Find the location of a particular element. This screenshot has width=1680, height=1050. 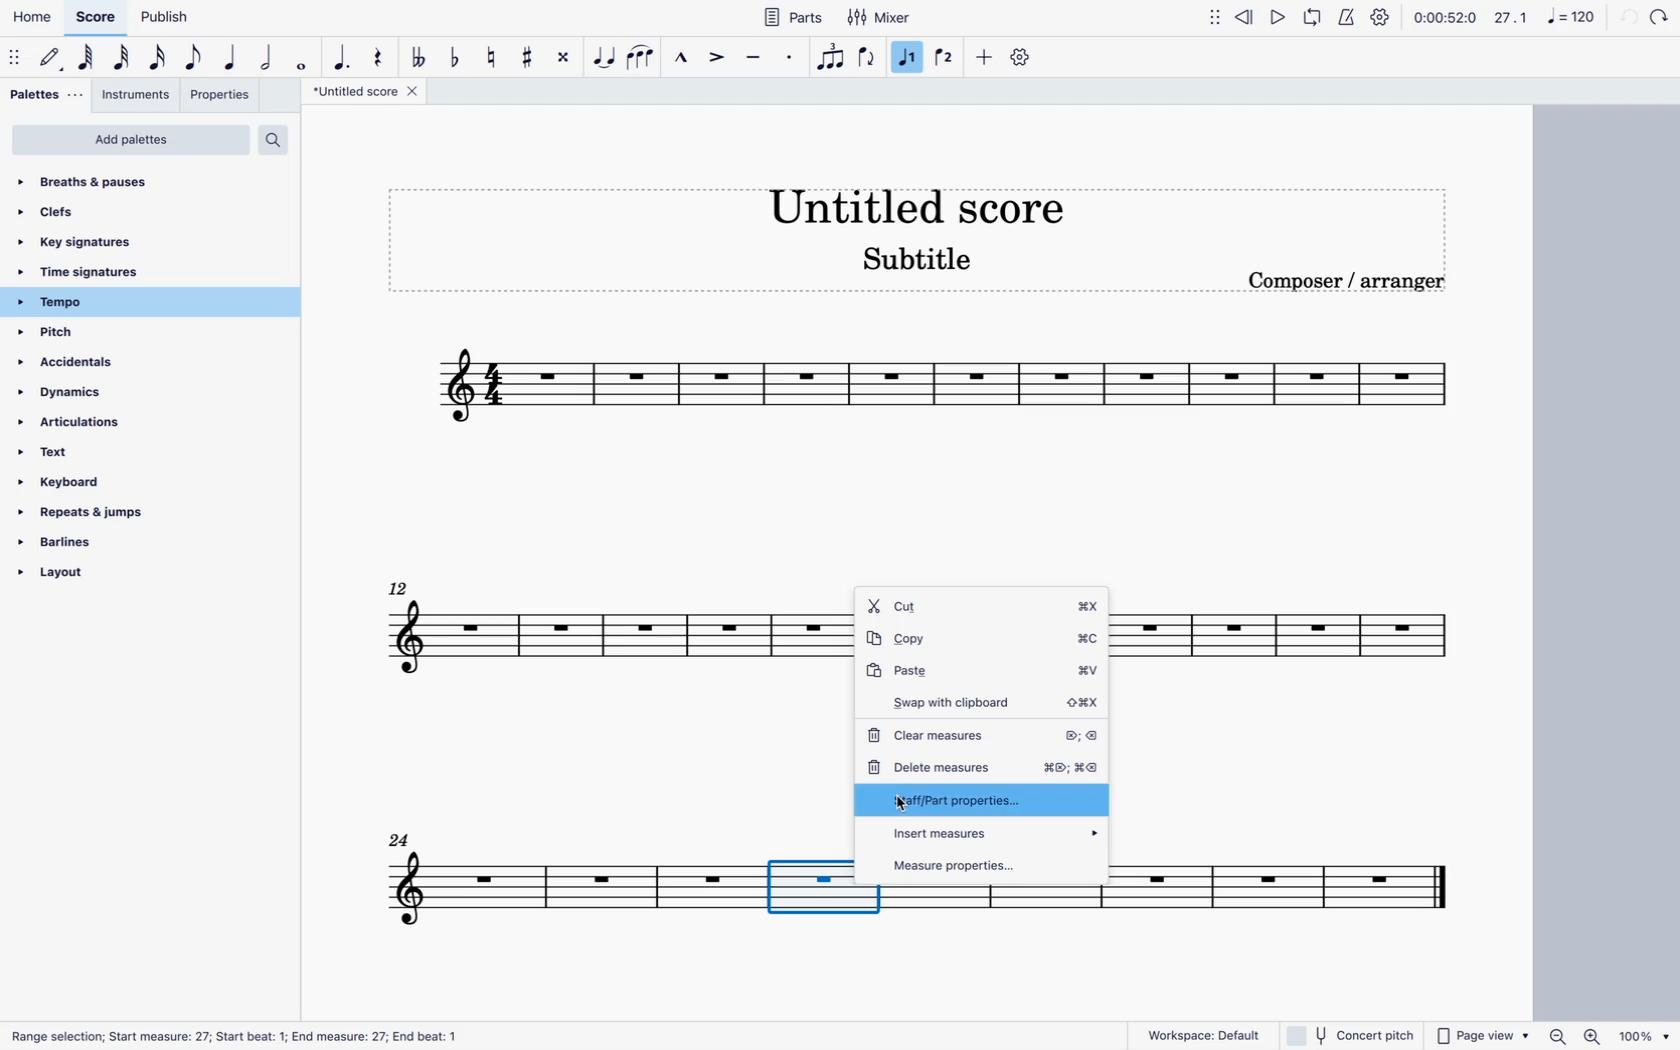

toggle double sharp is located at coordinates (561, 57).